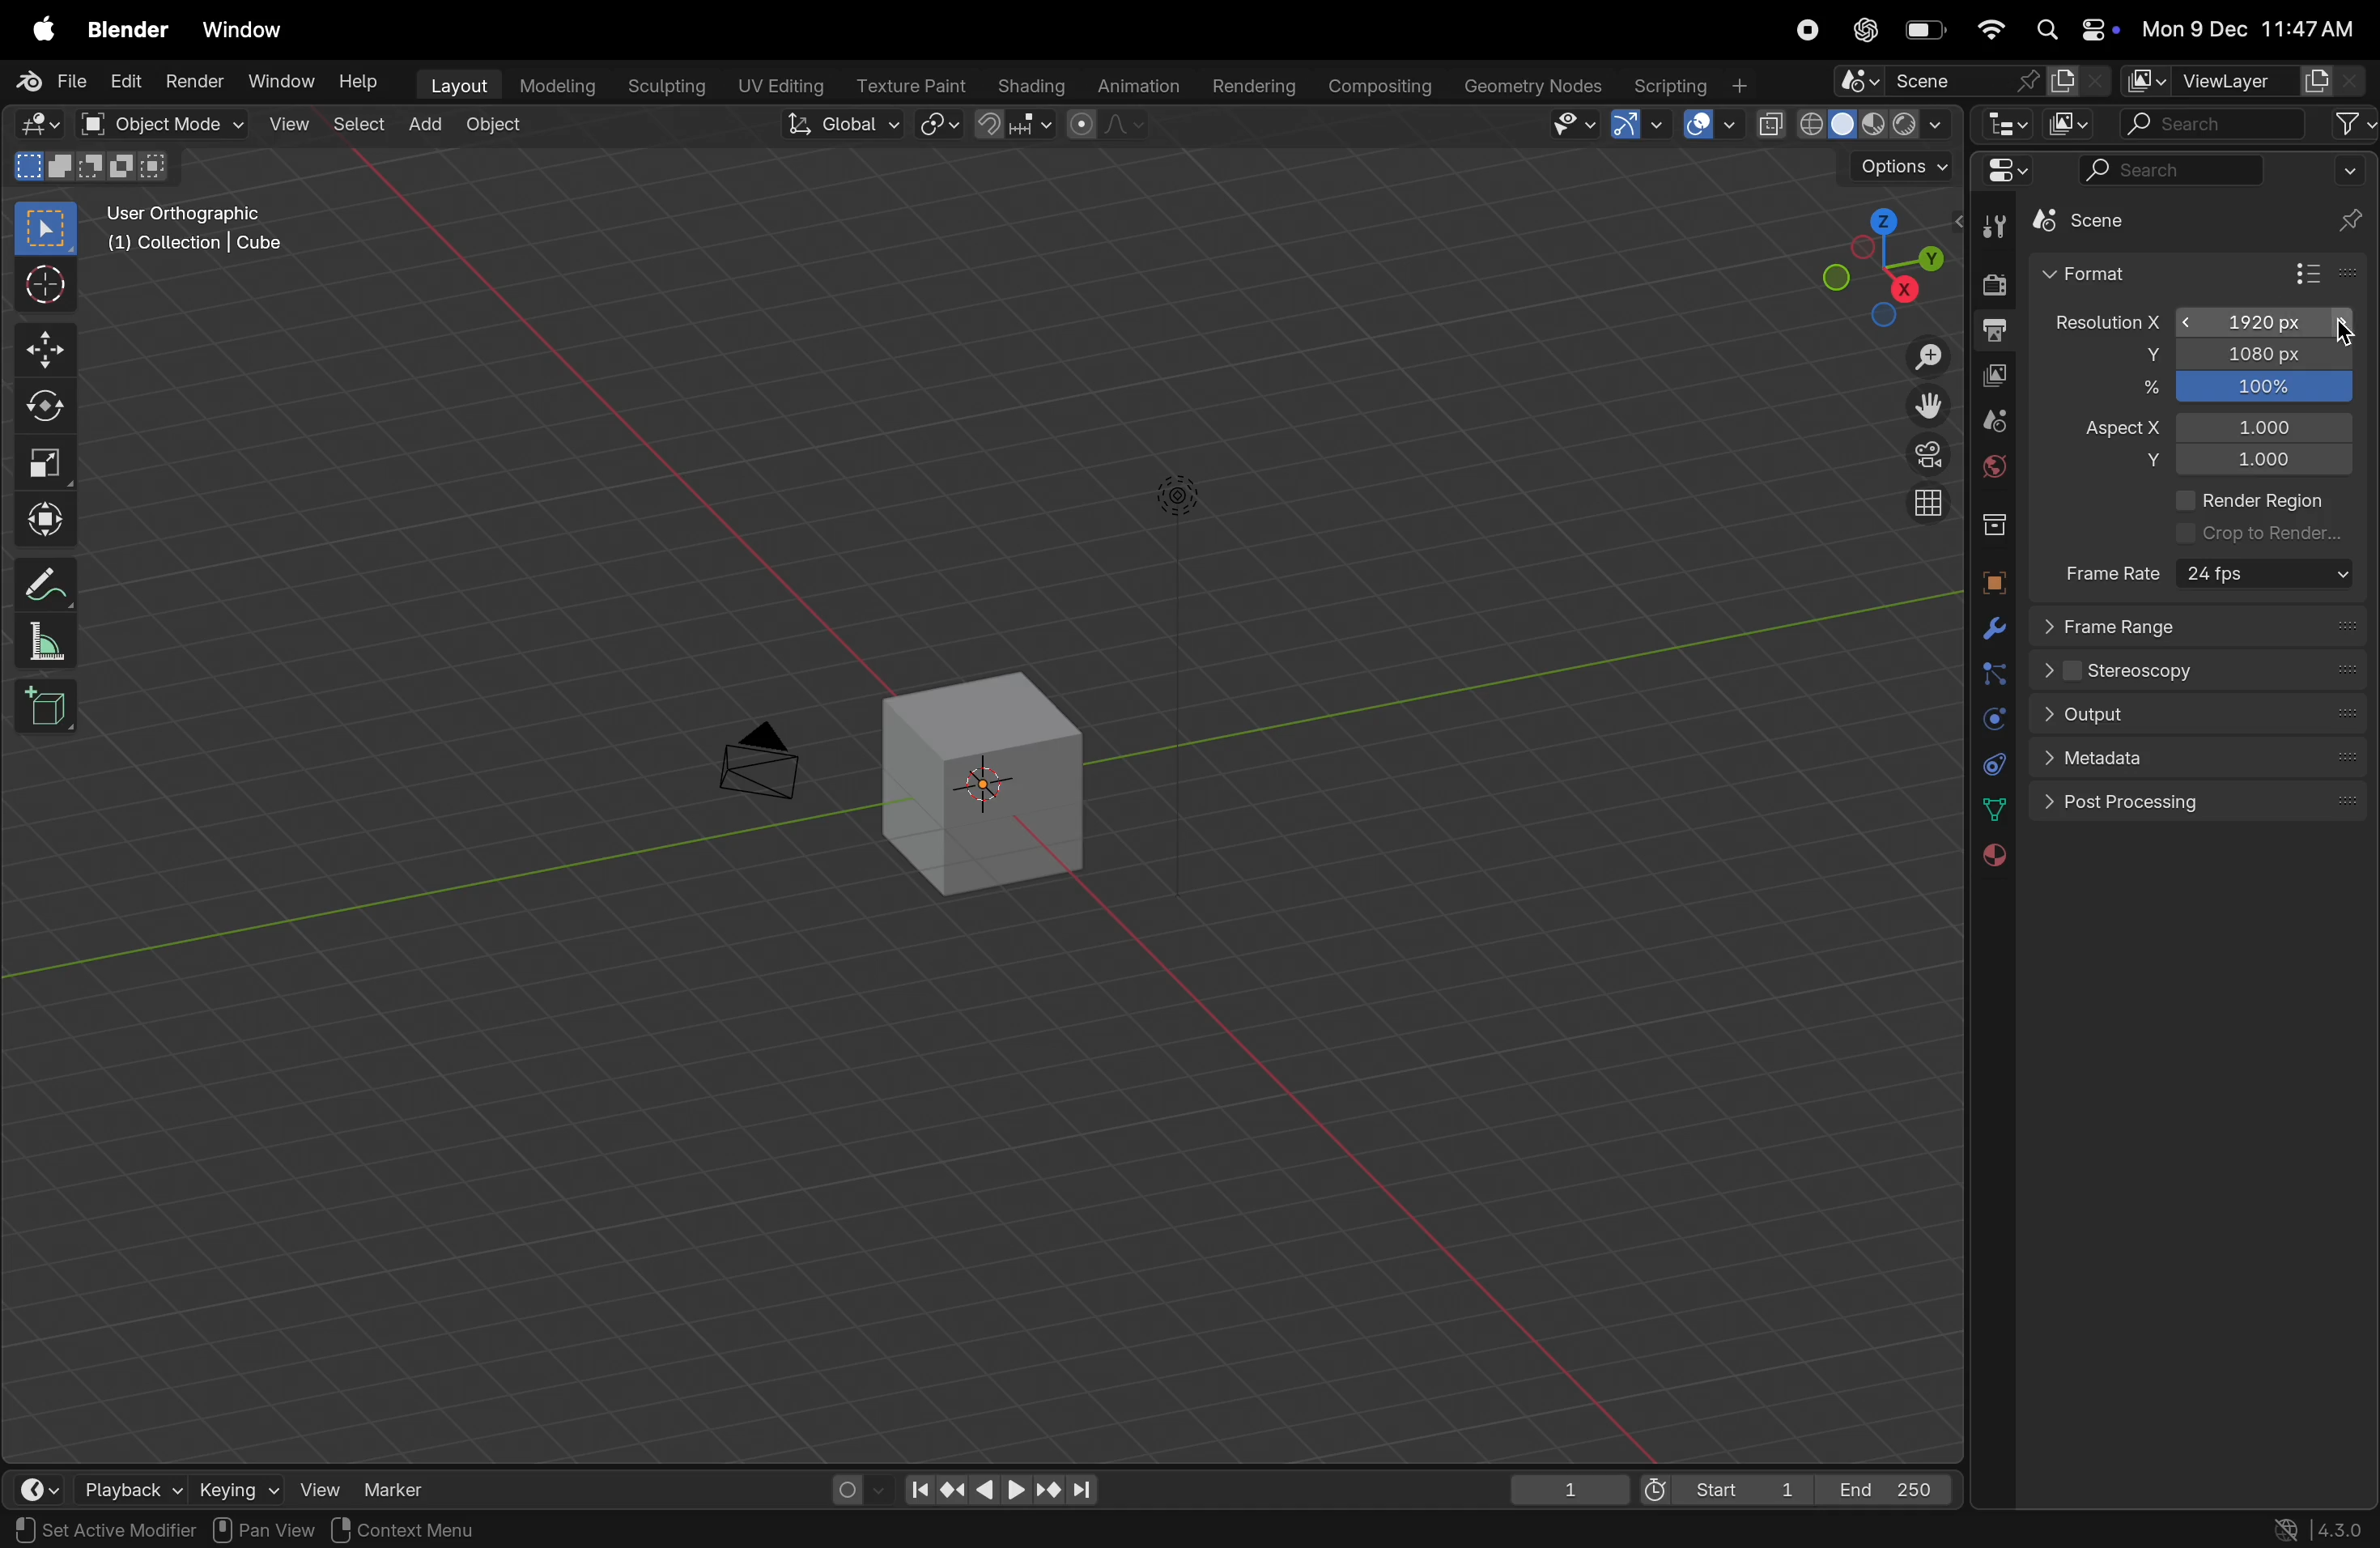 The height and width of the screenshot is (1548, 2380). What do you see at coordinates (241, 29) in the screenshot?
I see `window` at bounding box center [241, 29].